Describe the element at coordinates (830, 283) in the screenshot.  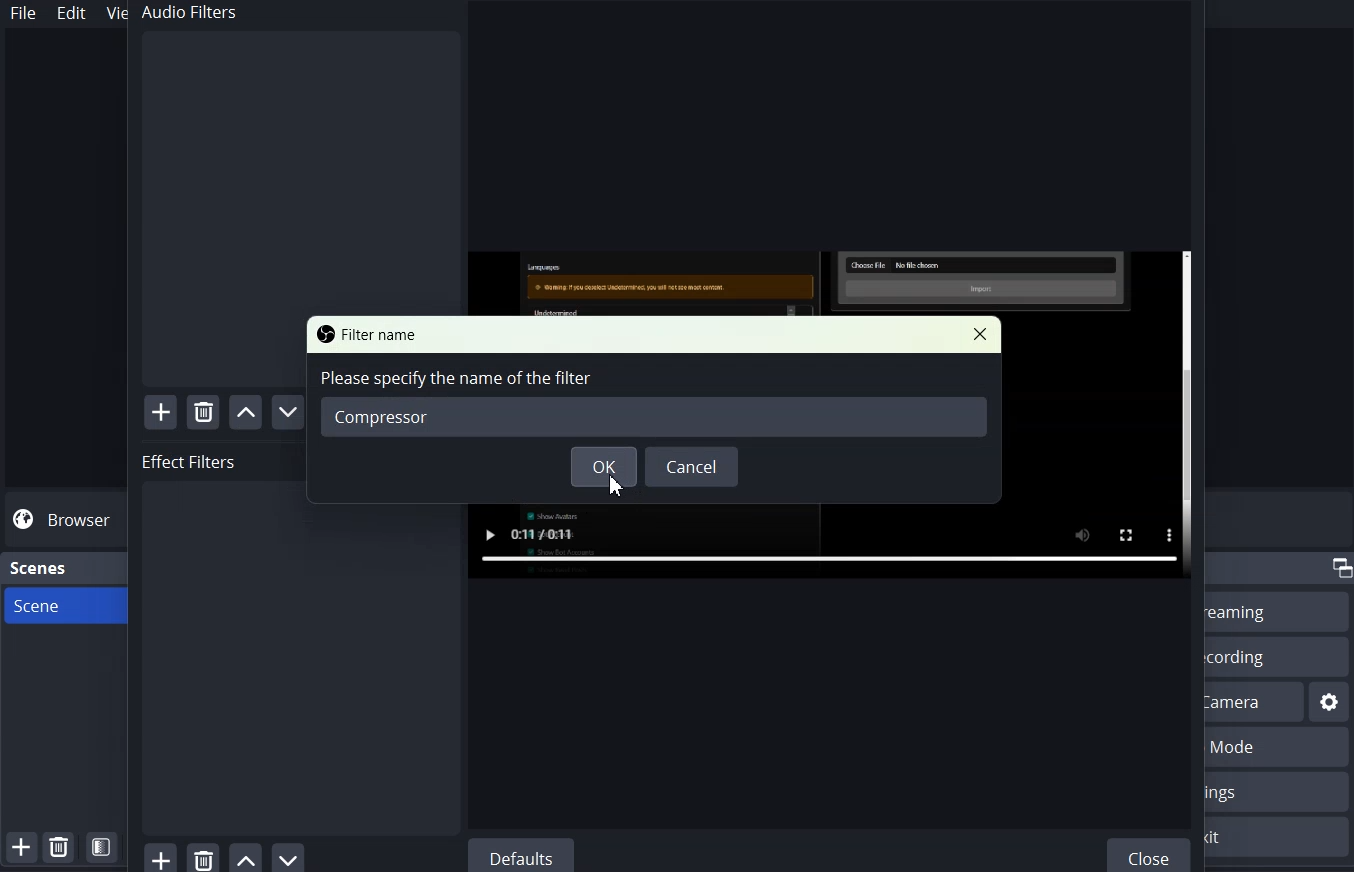
I see `file preview` at that location.